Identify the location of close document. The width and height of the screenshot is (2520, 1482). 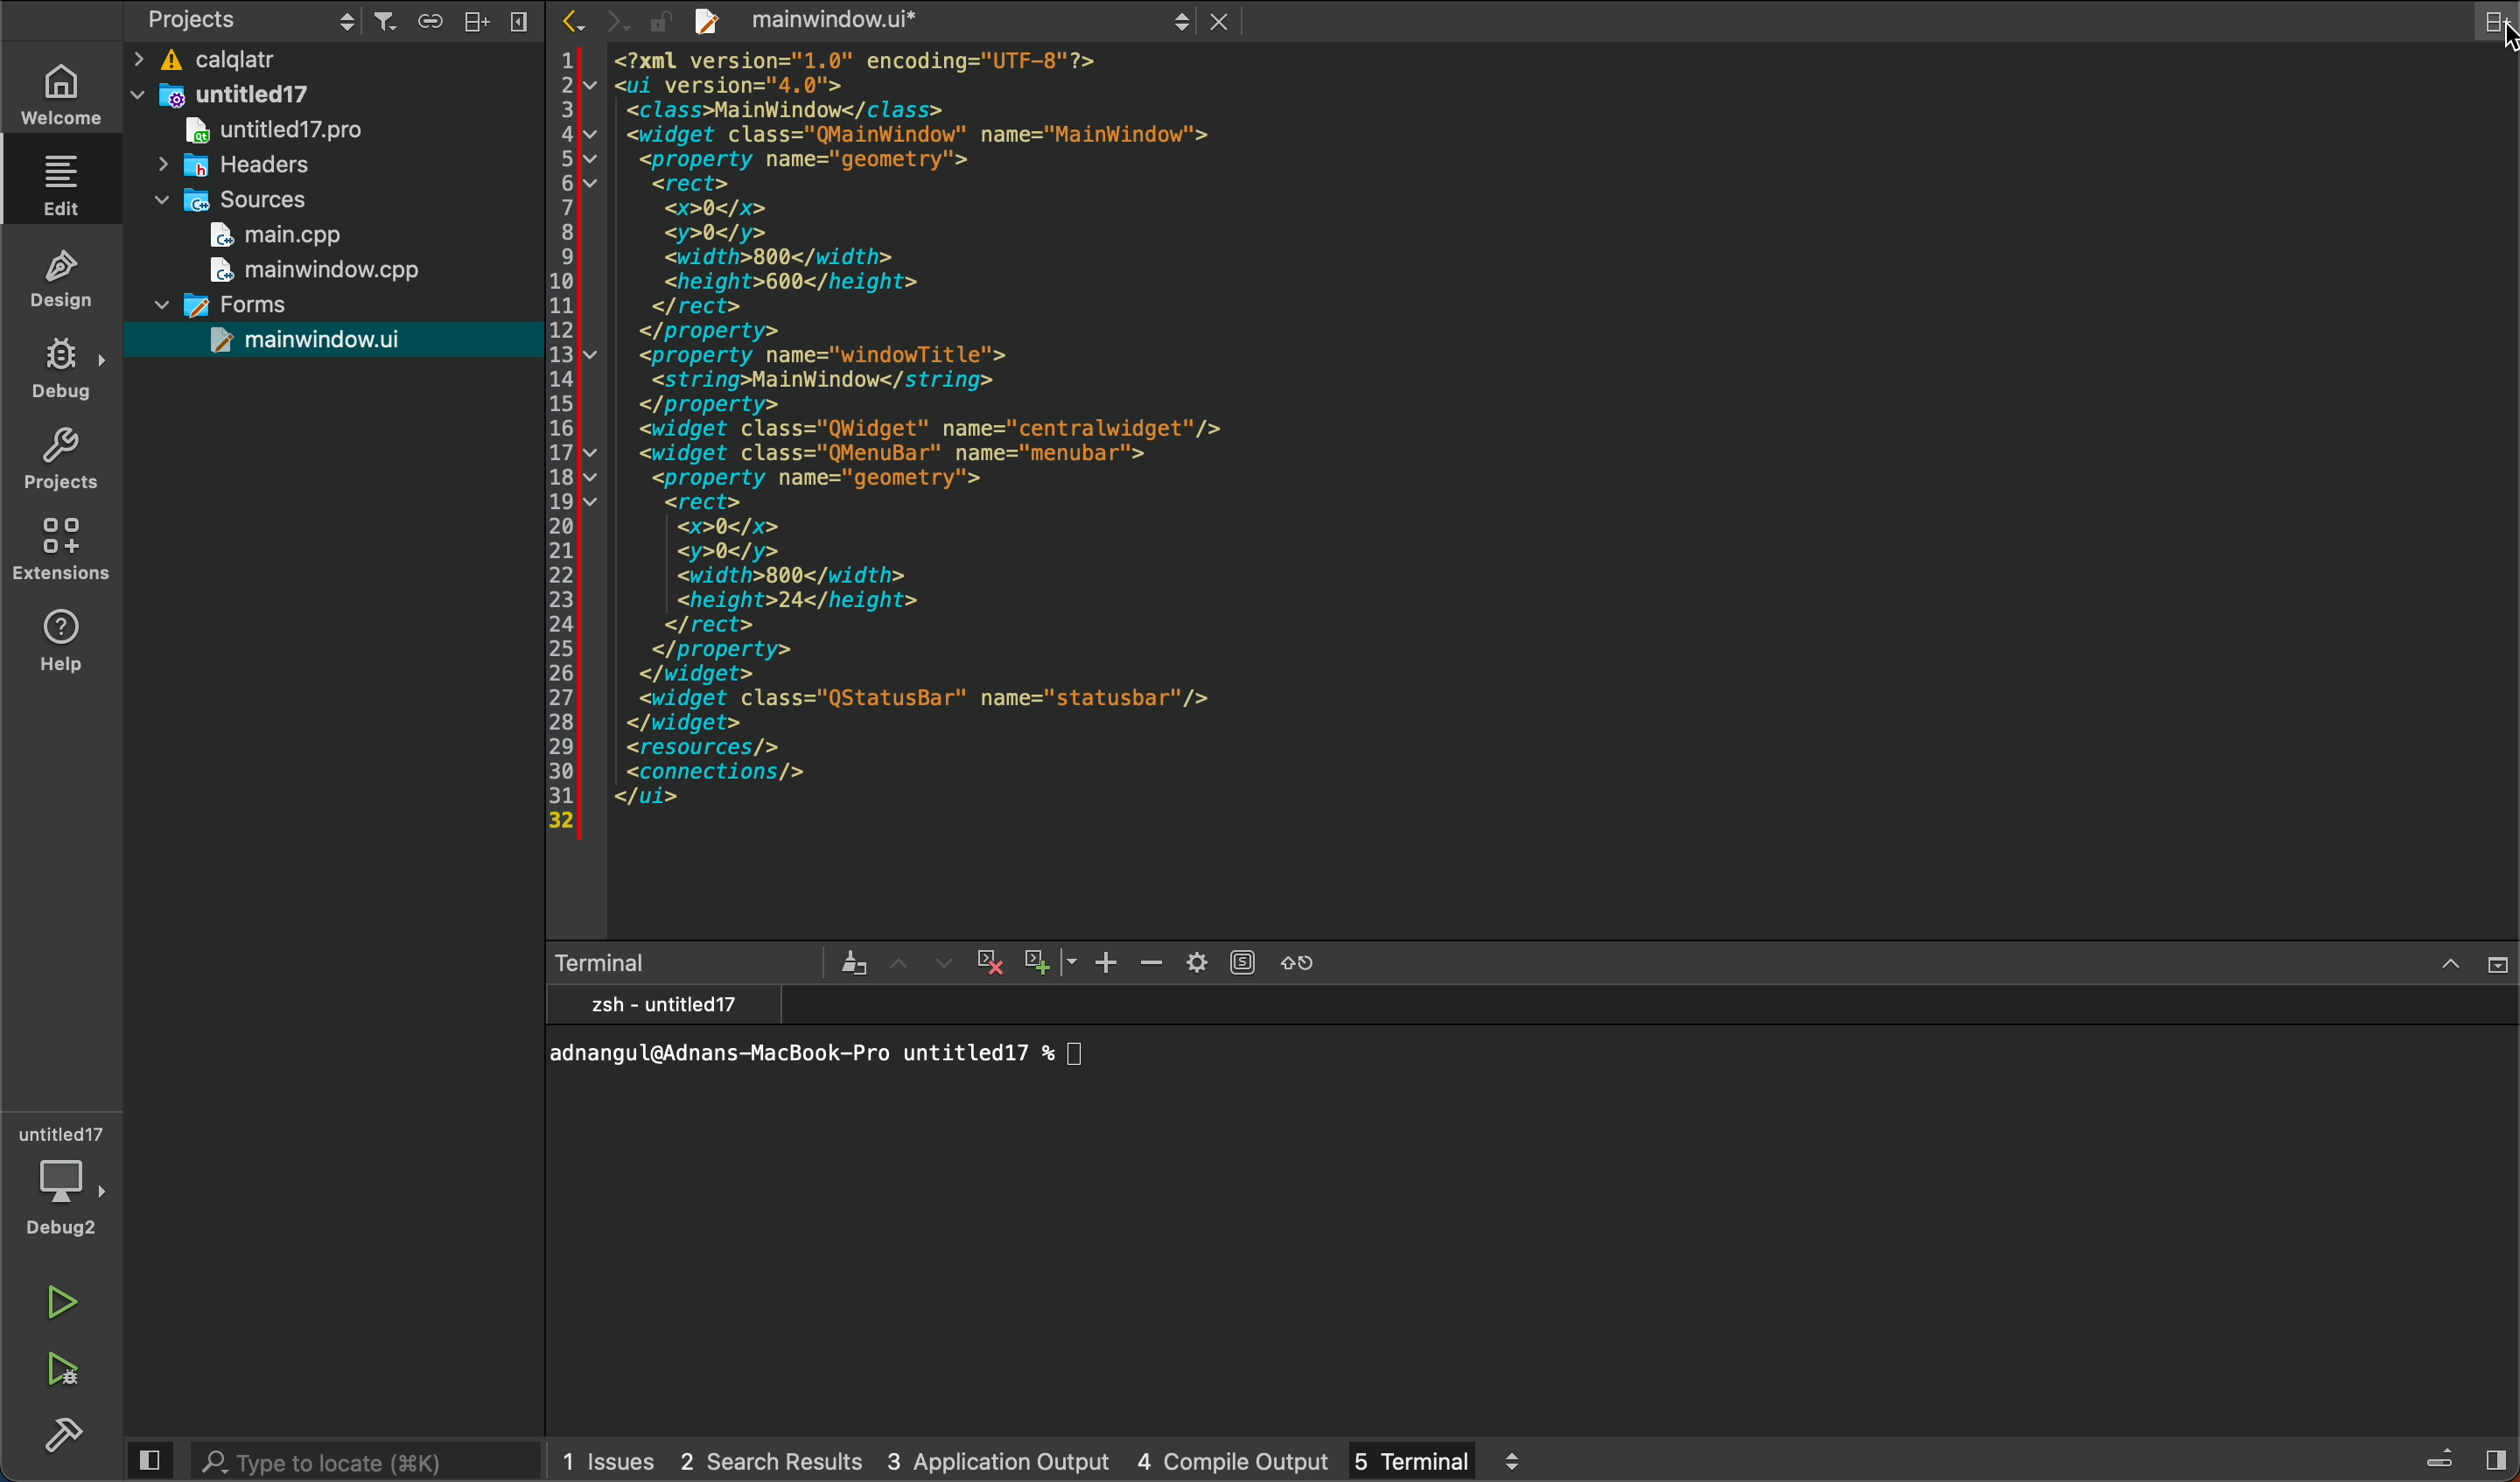
(1230, 20).